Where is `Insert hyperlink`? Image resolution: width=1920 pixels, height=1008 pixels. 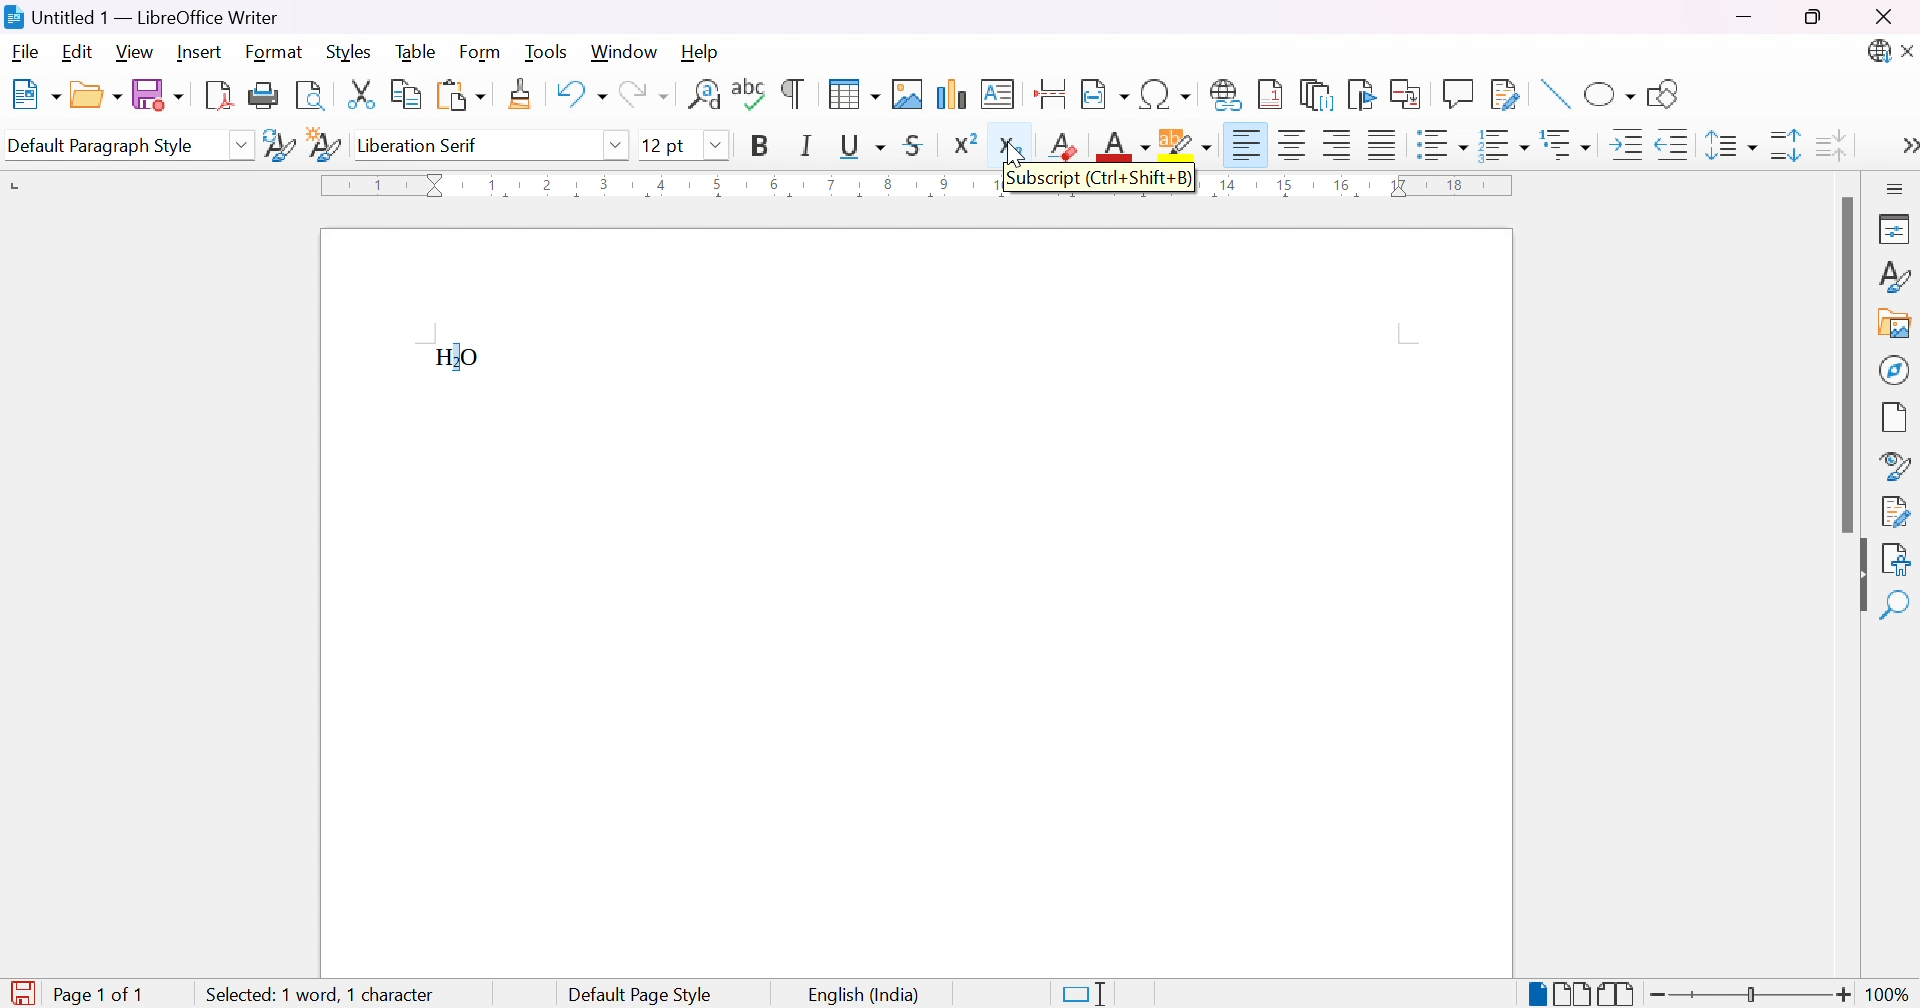 Insert hyperlink is located at coordinates (1227, 94).